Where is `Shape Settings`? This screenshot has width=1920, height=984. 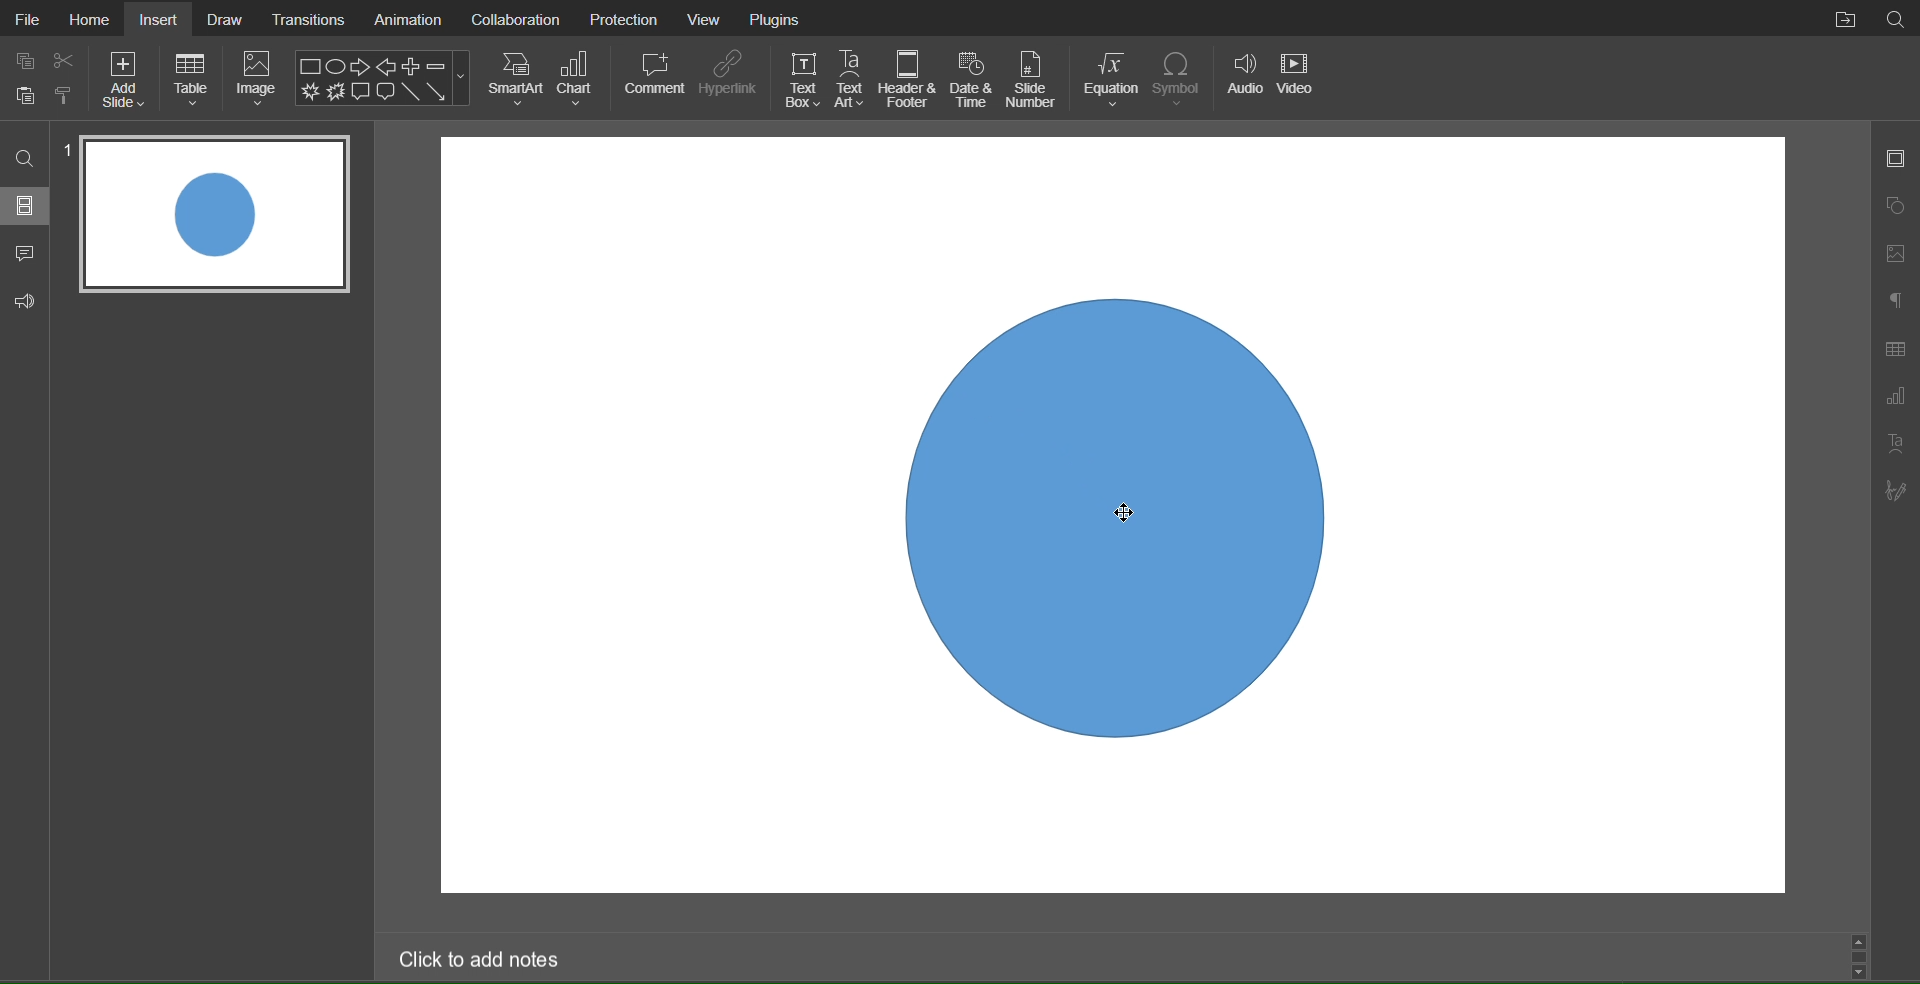 Shape Settings is located at coordinates (1894, 207).